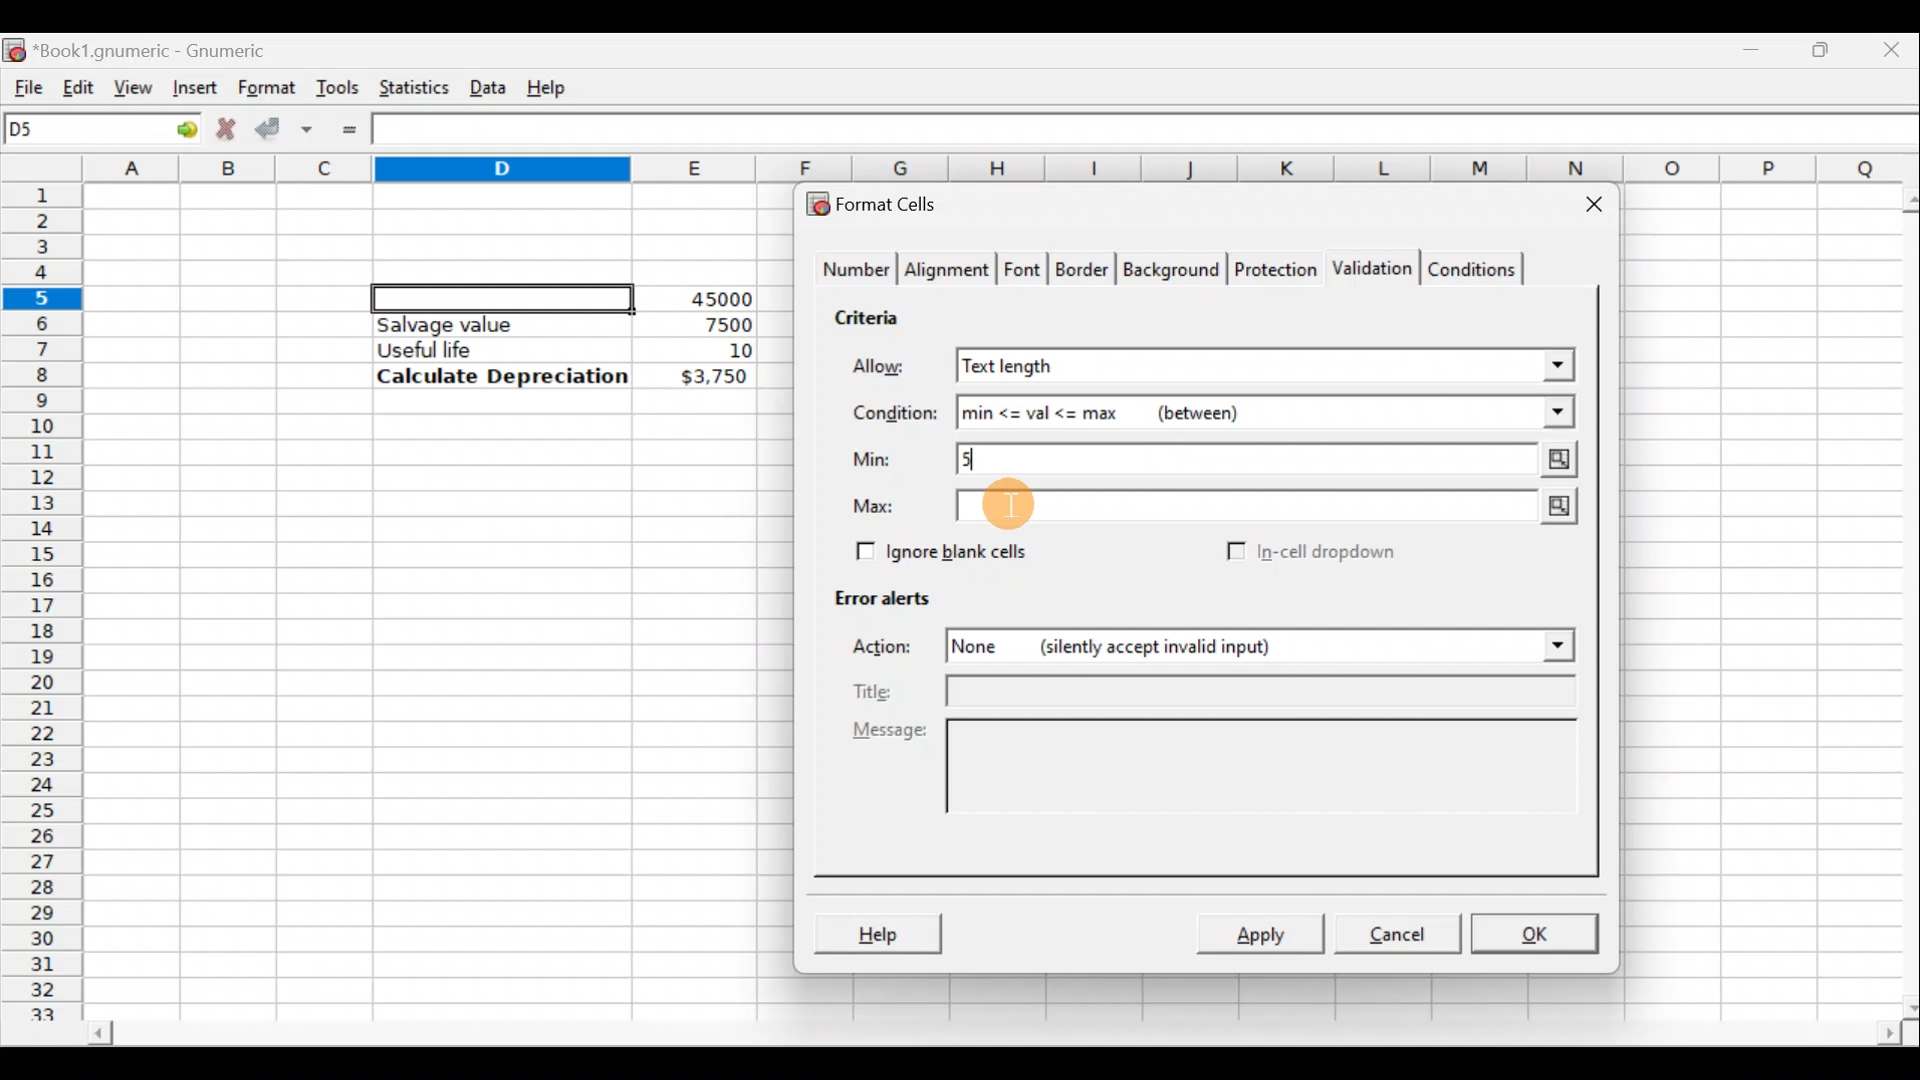  I want to click on Statistics, so click(409, 86).